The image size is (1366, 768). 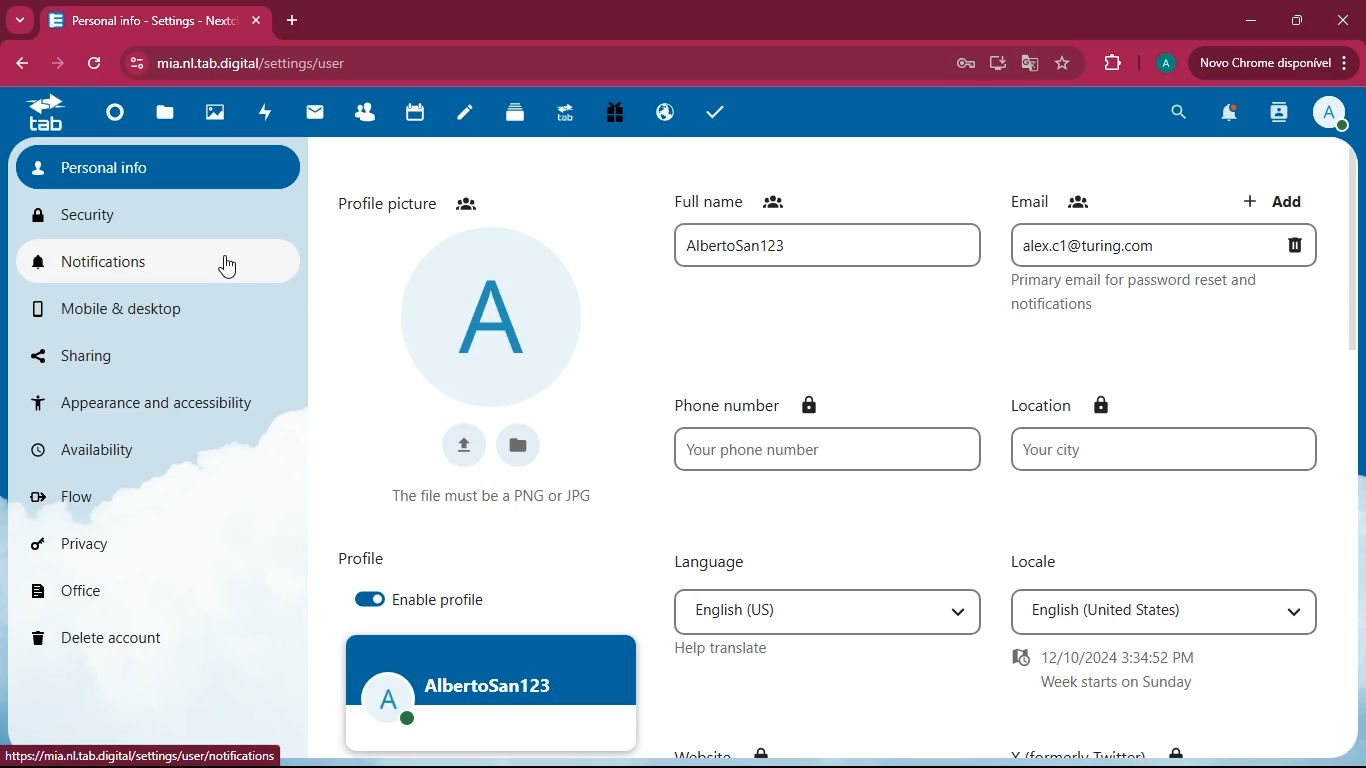 I want to click on update, so click(x=1270, y=63).